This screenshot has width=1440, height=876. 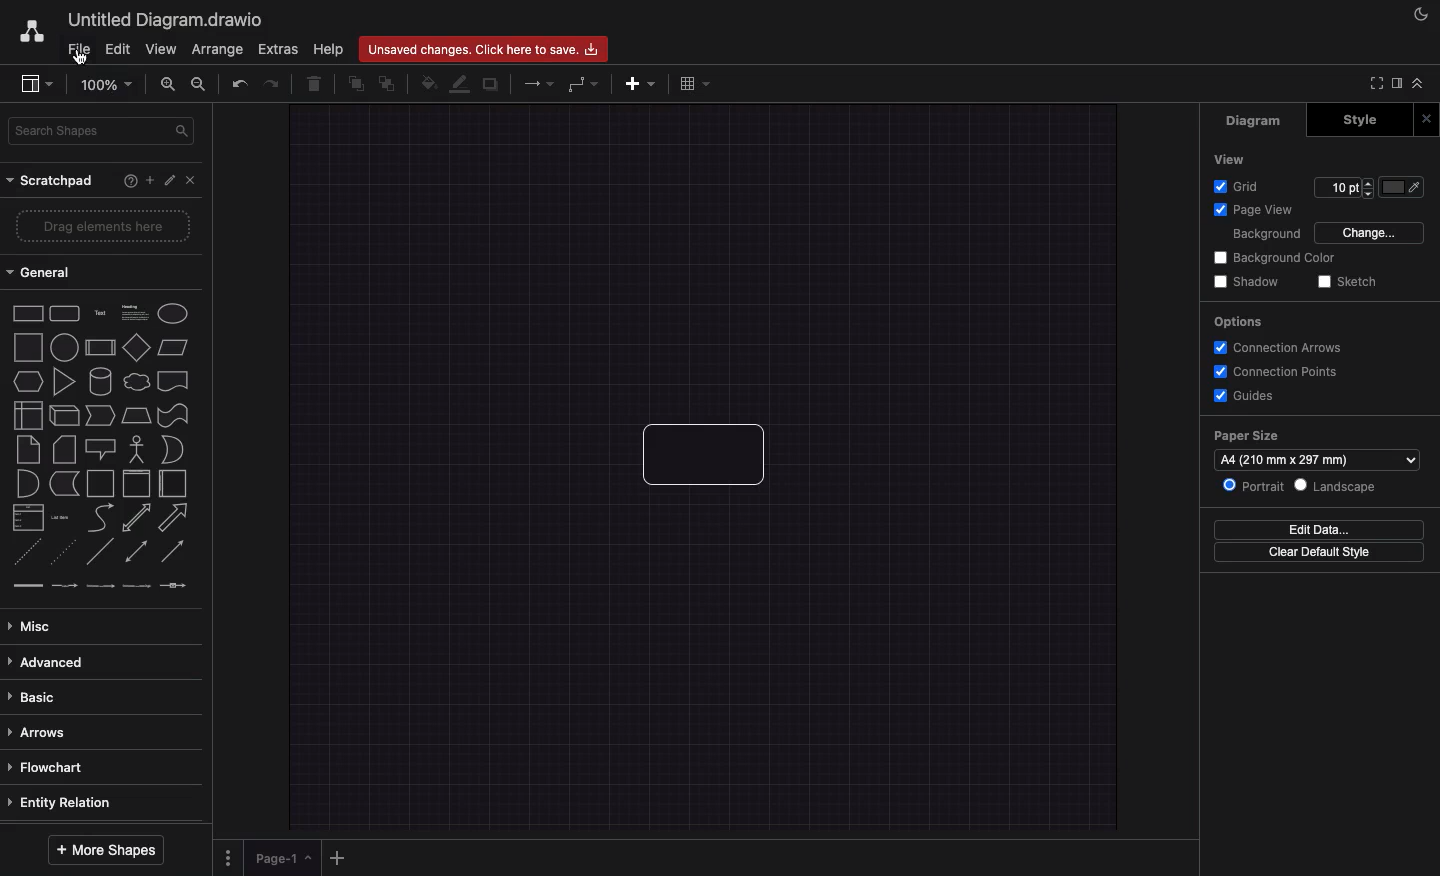 I want to click on Page view, so click(x=1255, y=211).